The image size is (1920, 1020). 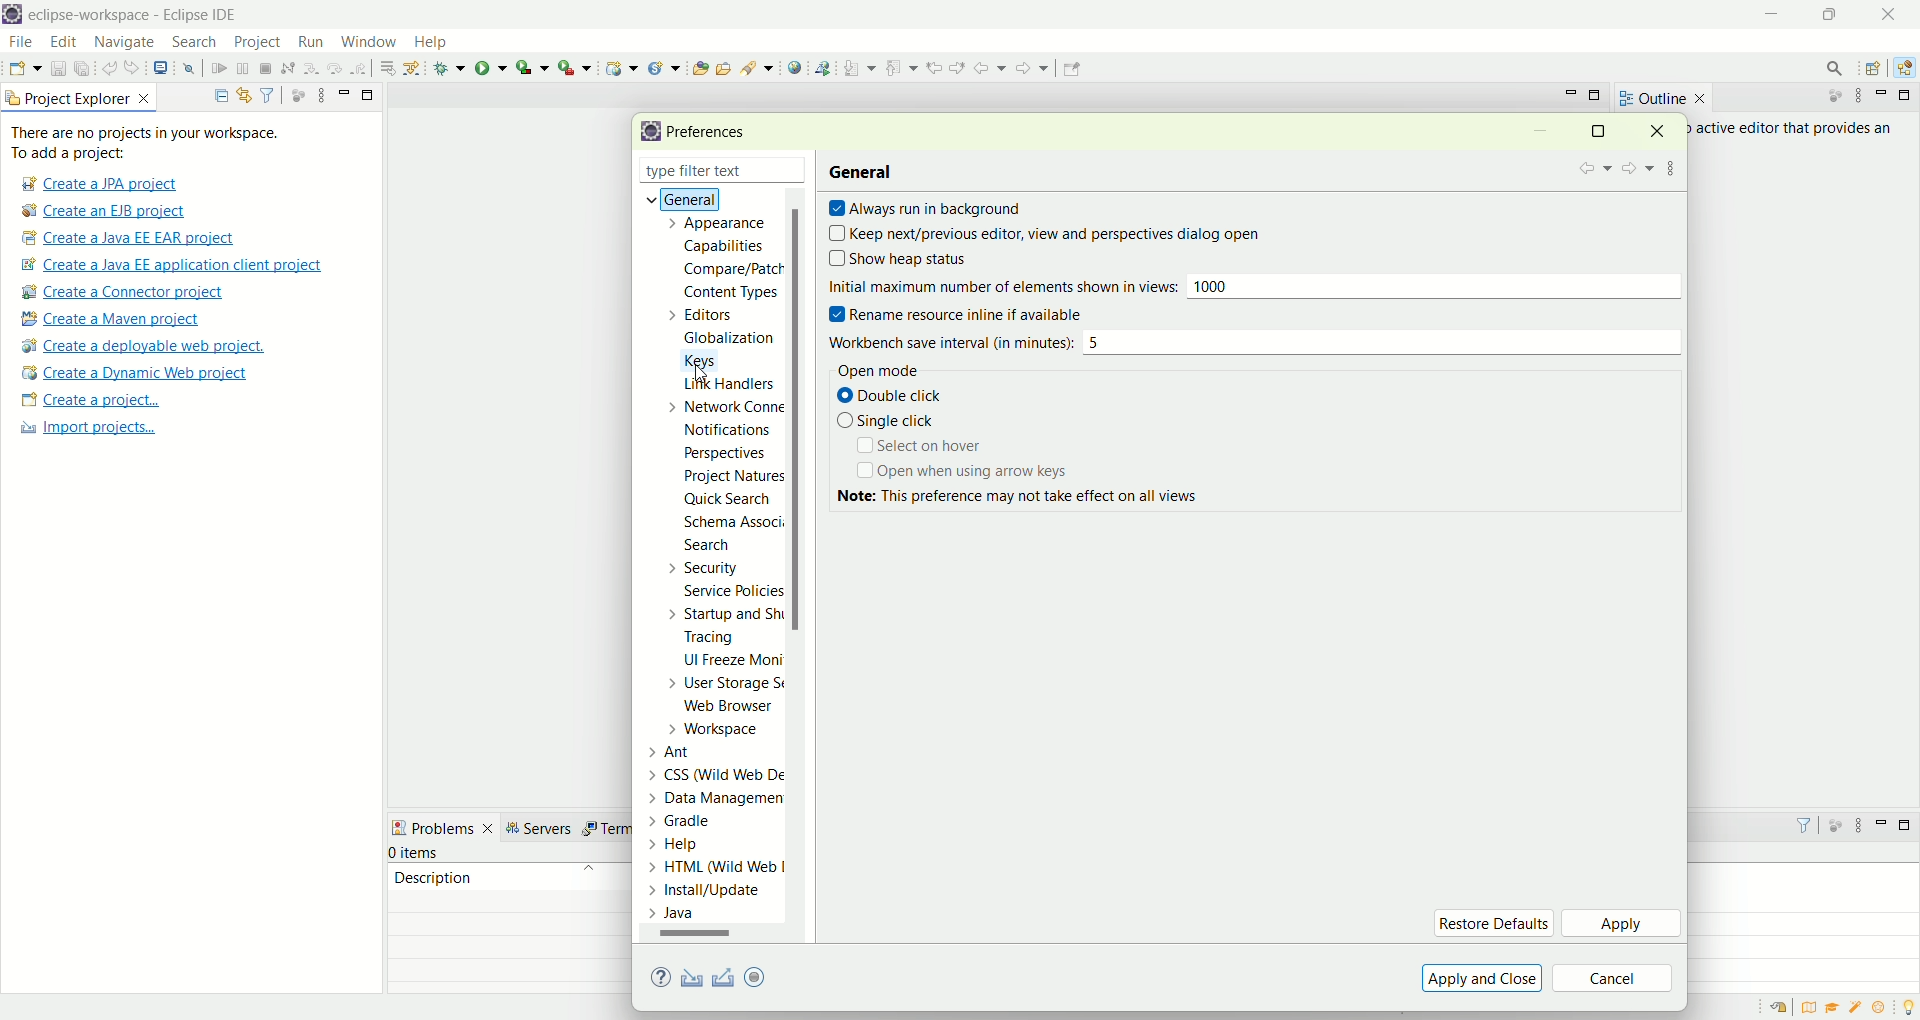 What do you see at coordinates (863, 170) in the screenshot?
I see `general` at bounding box center [863, 170].